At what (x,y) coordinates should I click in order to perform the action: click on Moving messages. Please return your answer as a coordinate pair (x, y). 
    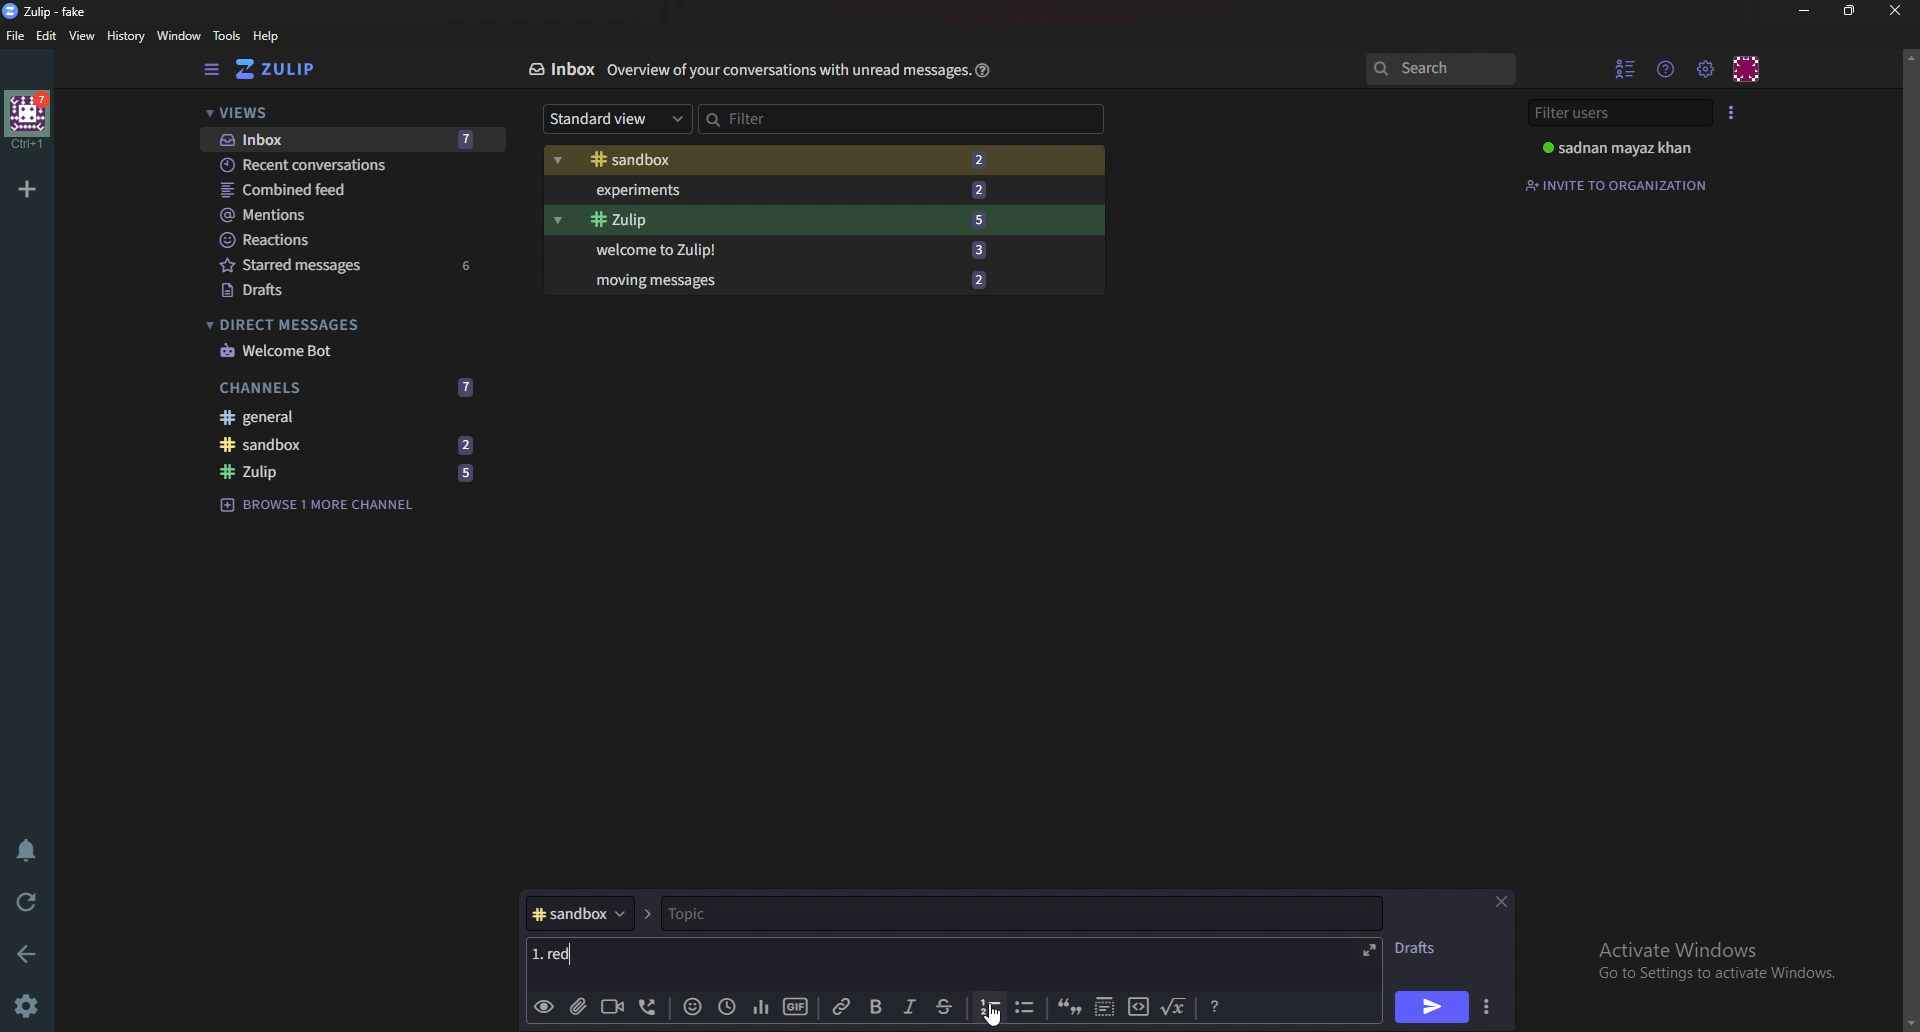
    Looking at the image, I should click on (788, 279).